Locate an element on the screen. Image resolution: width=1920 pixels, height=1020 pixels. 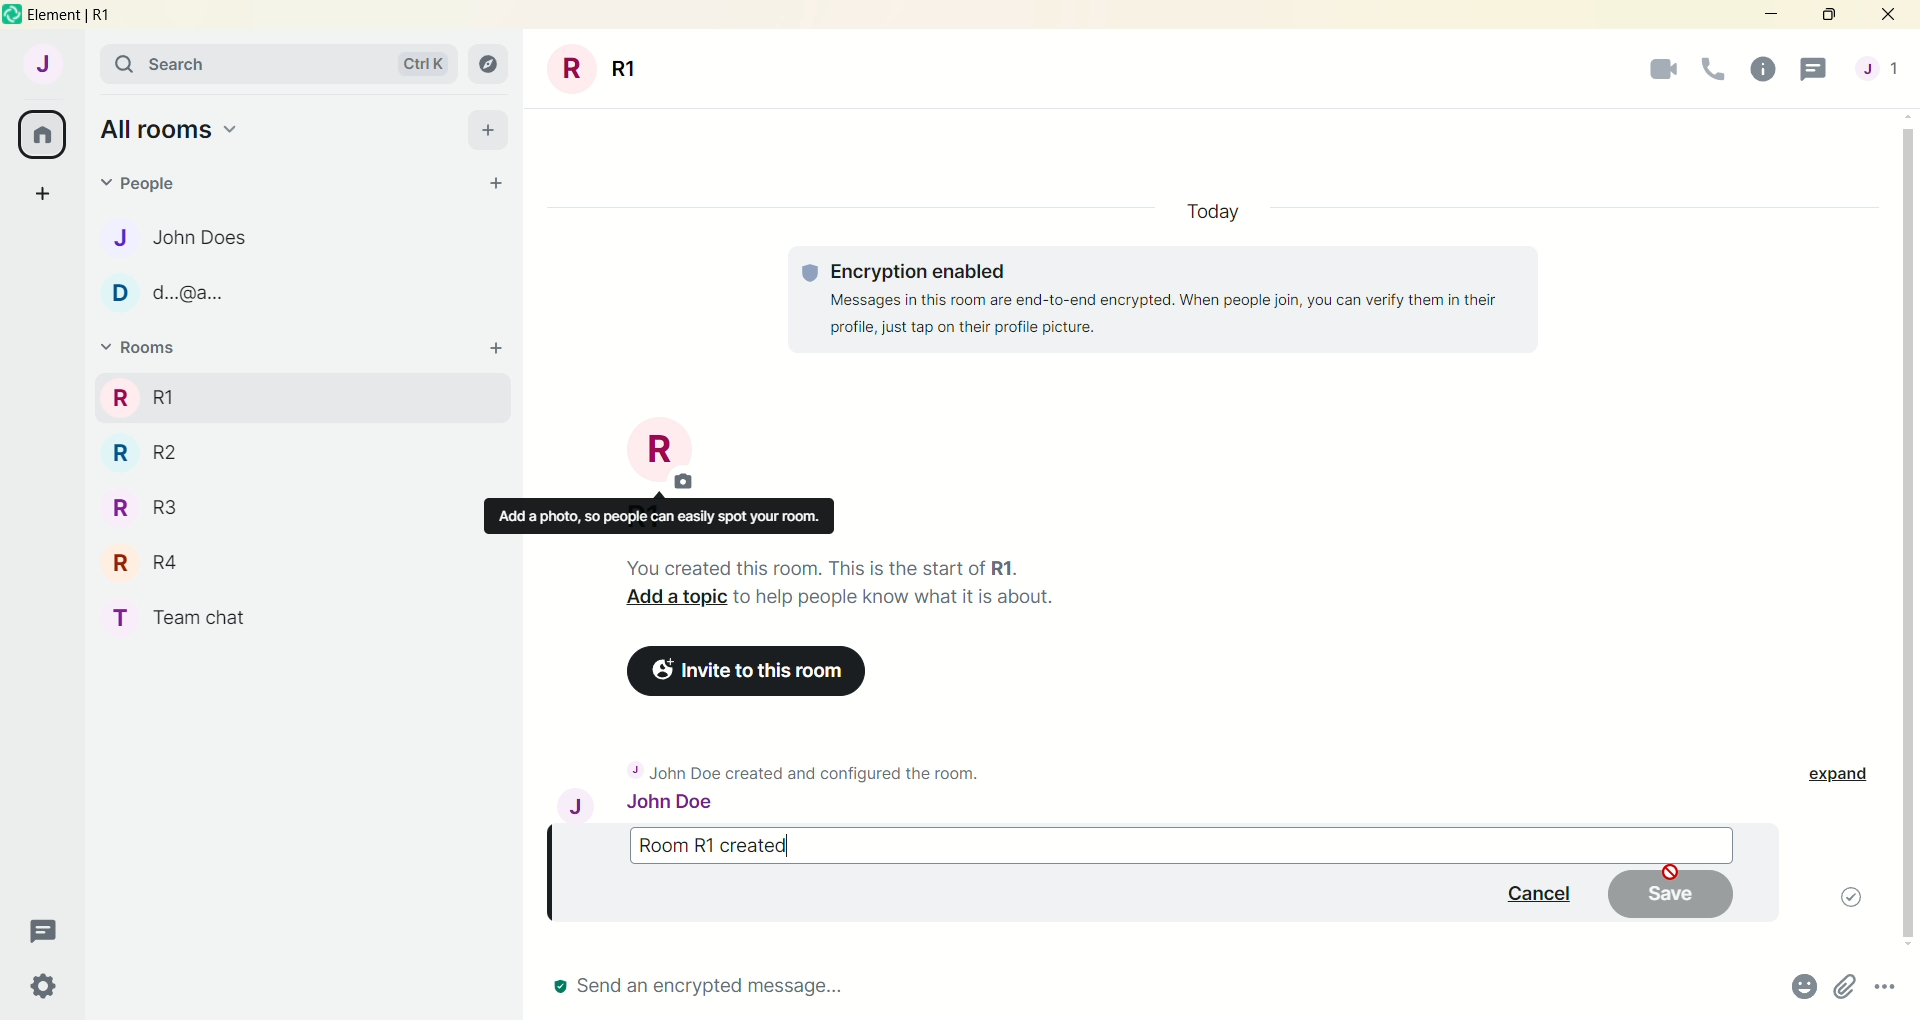
all rooms is located at coordinates (43, 135).